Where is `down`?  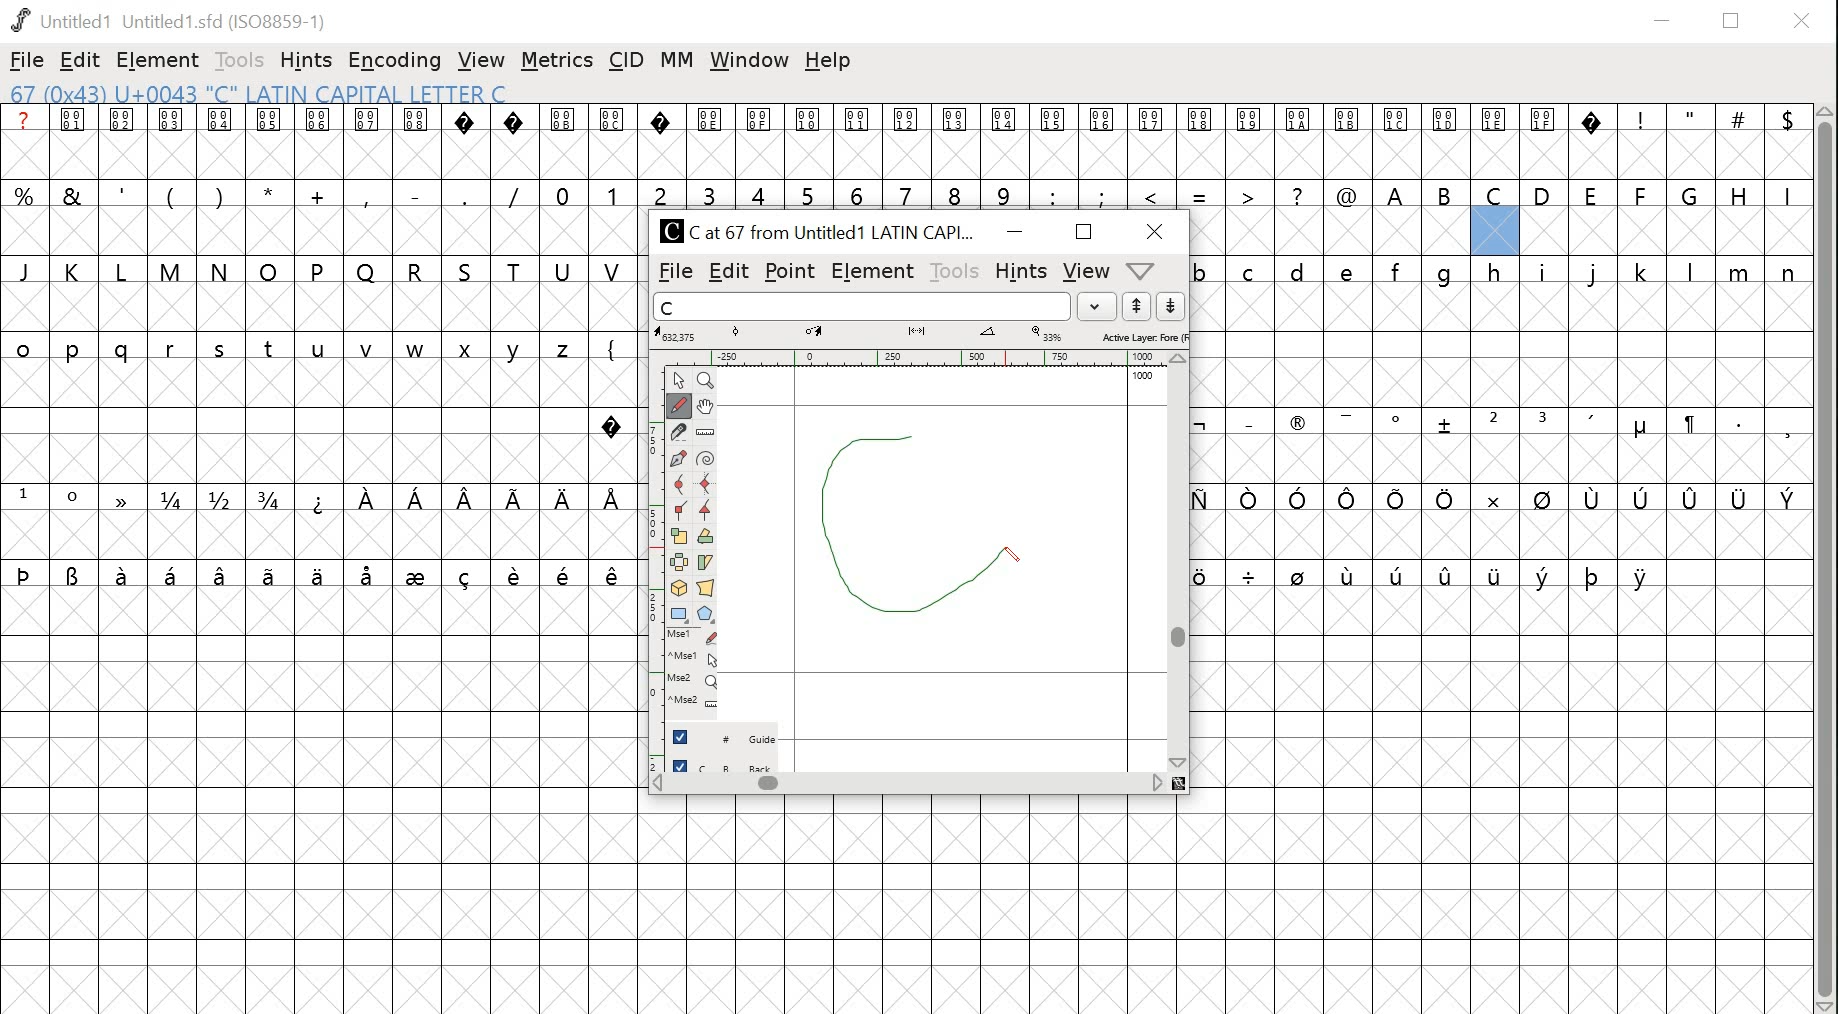
down is located at coordinates (1173, 306).